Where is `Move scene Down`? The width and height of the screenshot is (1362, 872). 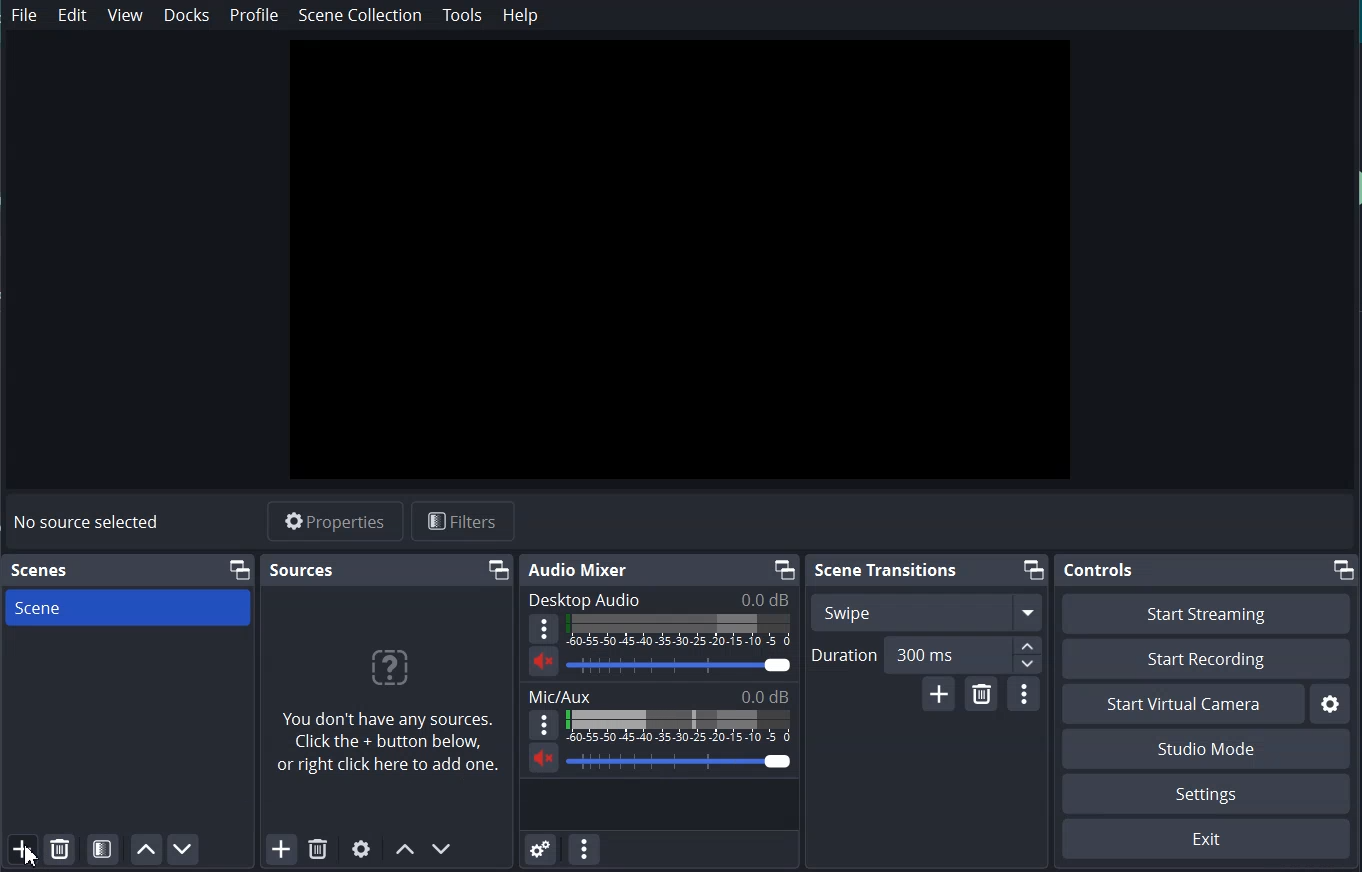 Move scene Down is located at coordinates (443, 849).